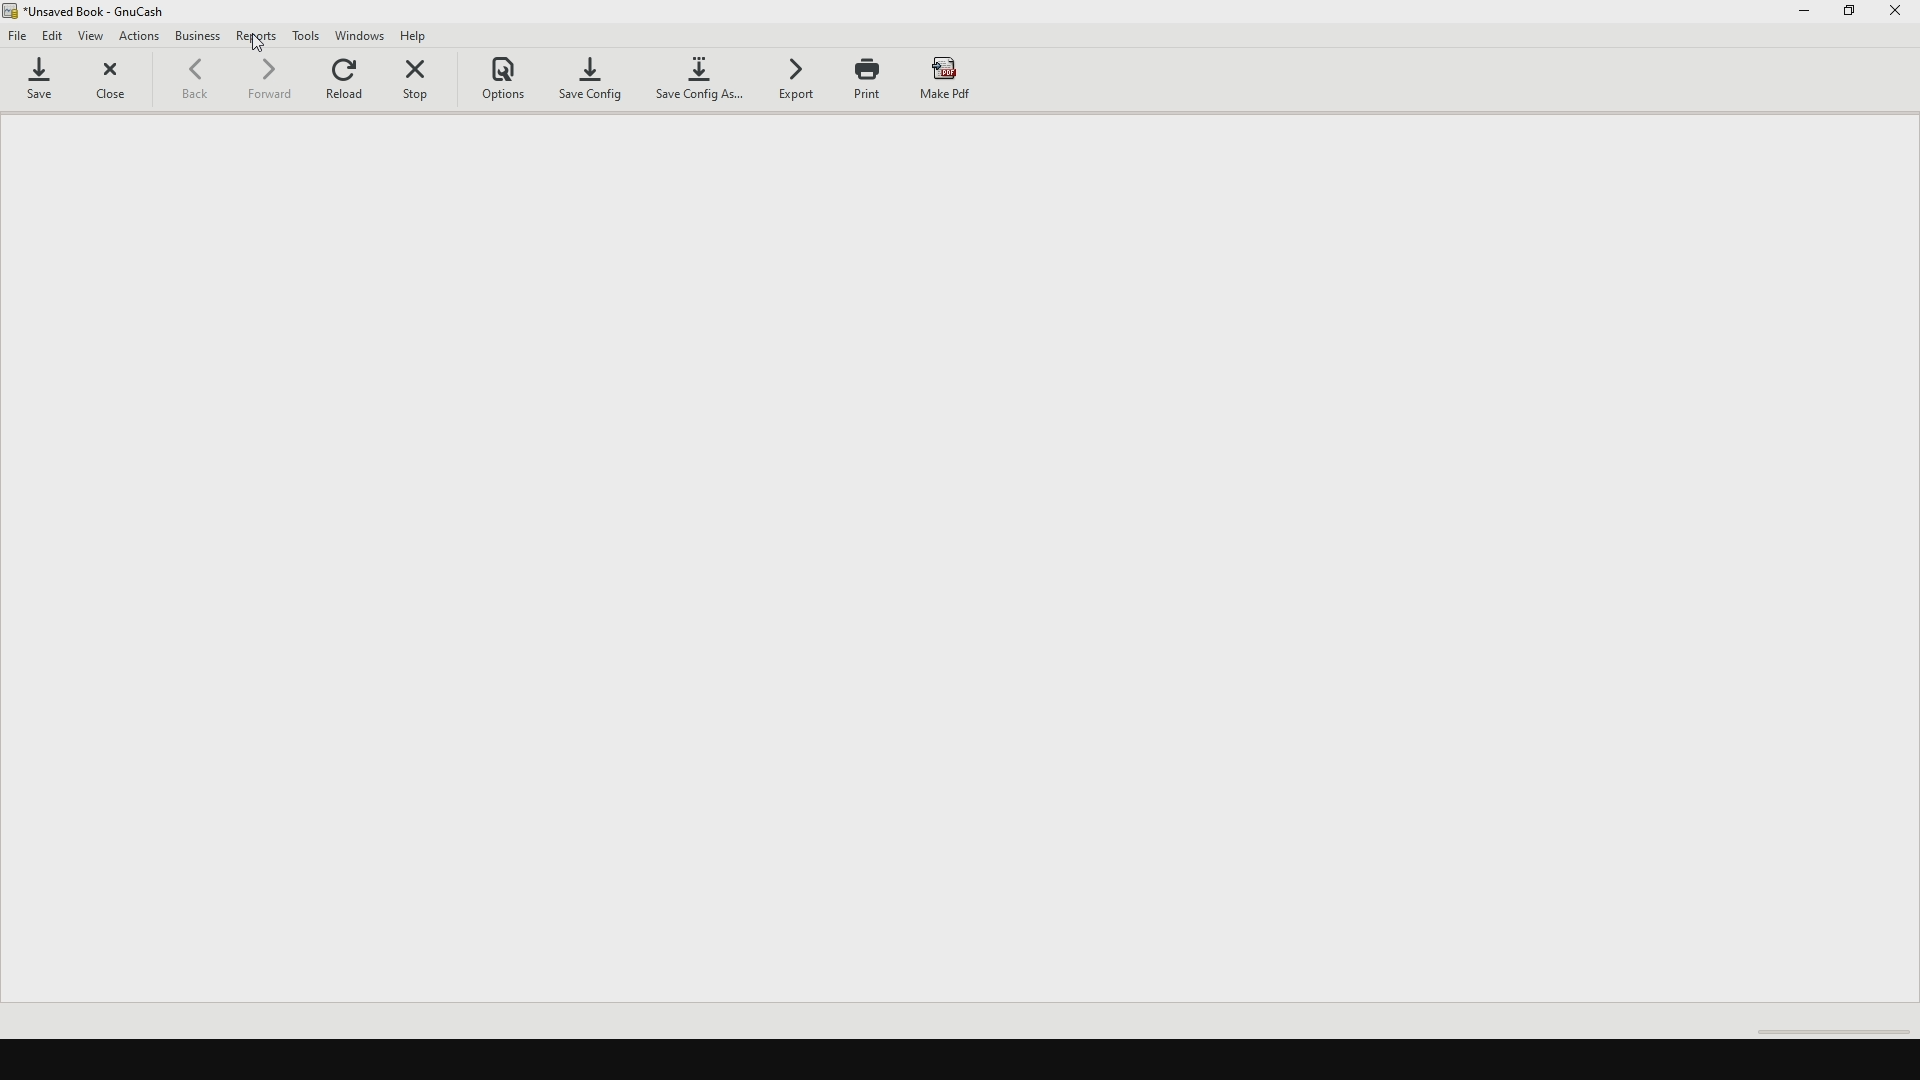 This screenshot has height=1080, width=1920. Describe the element at coordinates (701, 85) in the screenshot. I see `save config as` at that location.